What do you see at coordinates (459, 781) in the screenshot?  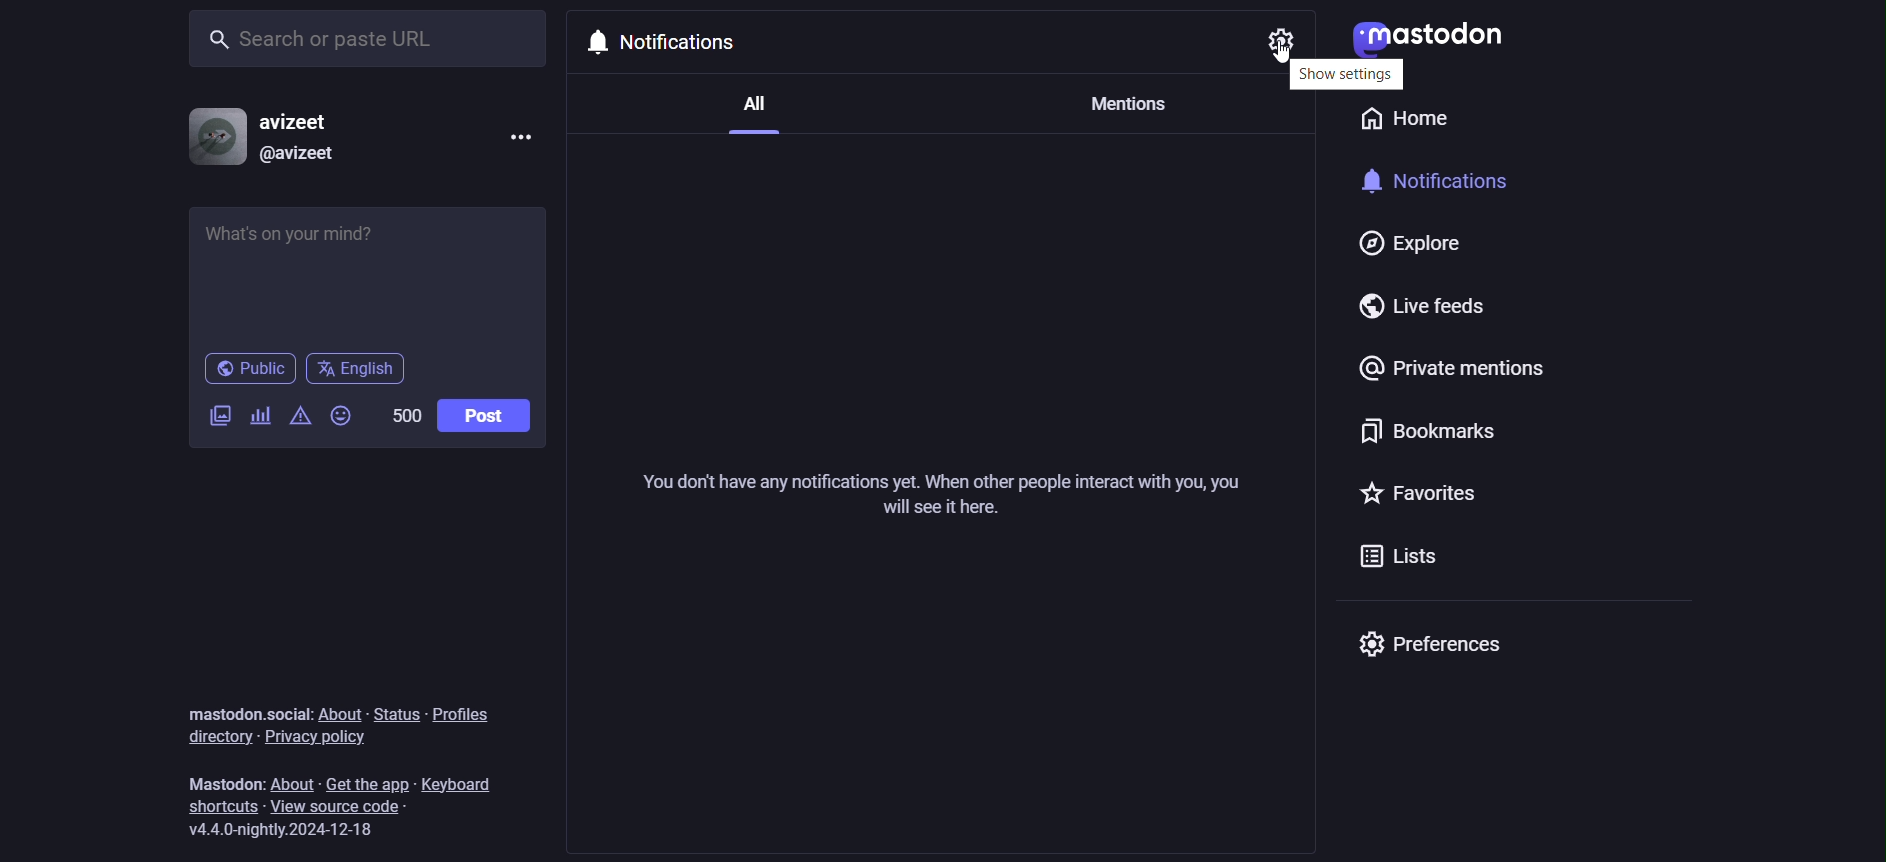 I see `keyboard` at bounding box center [459, 781].